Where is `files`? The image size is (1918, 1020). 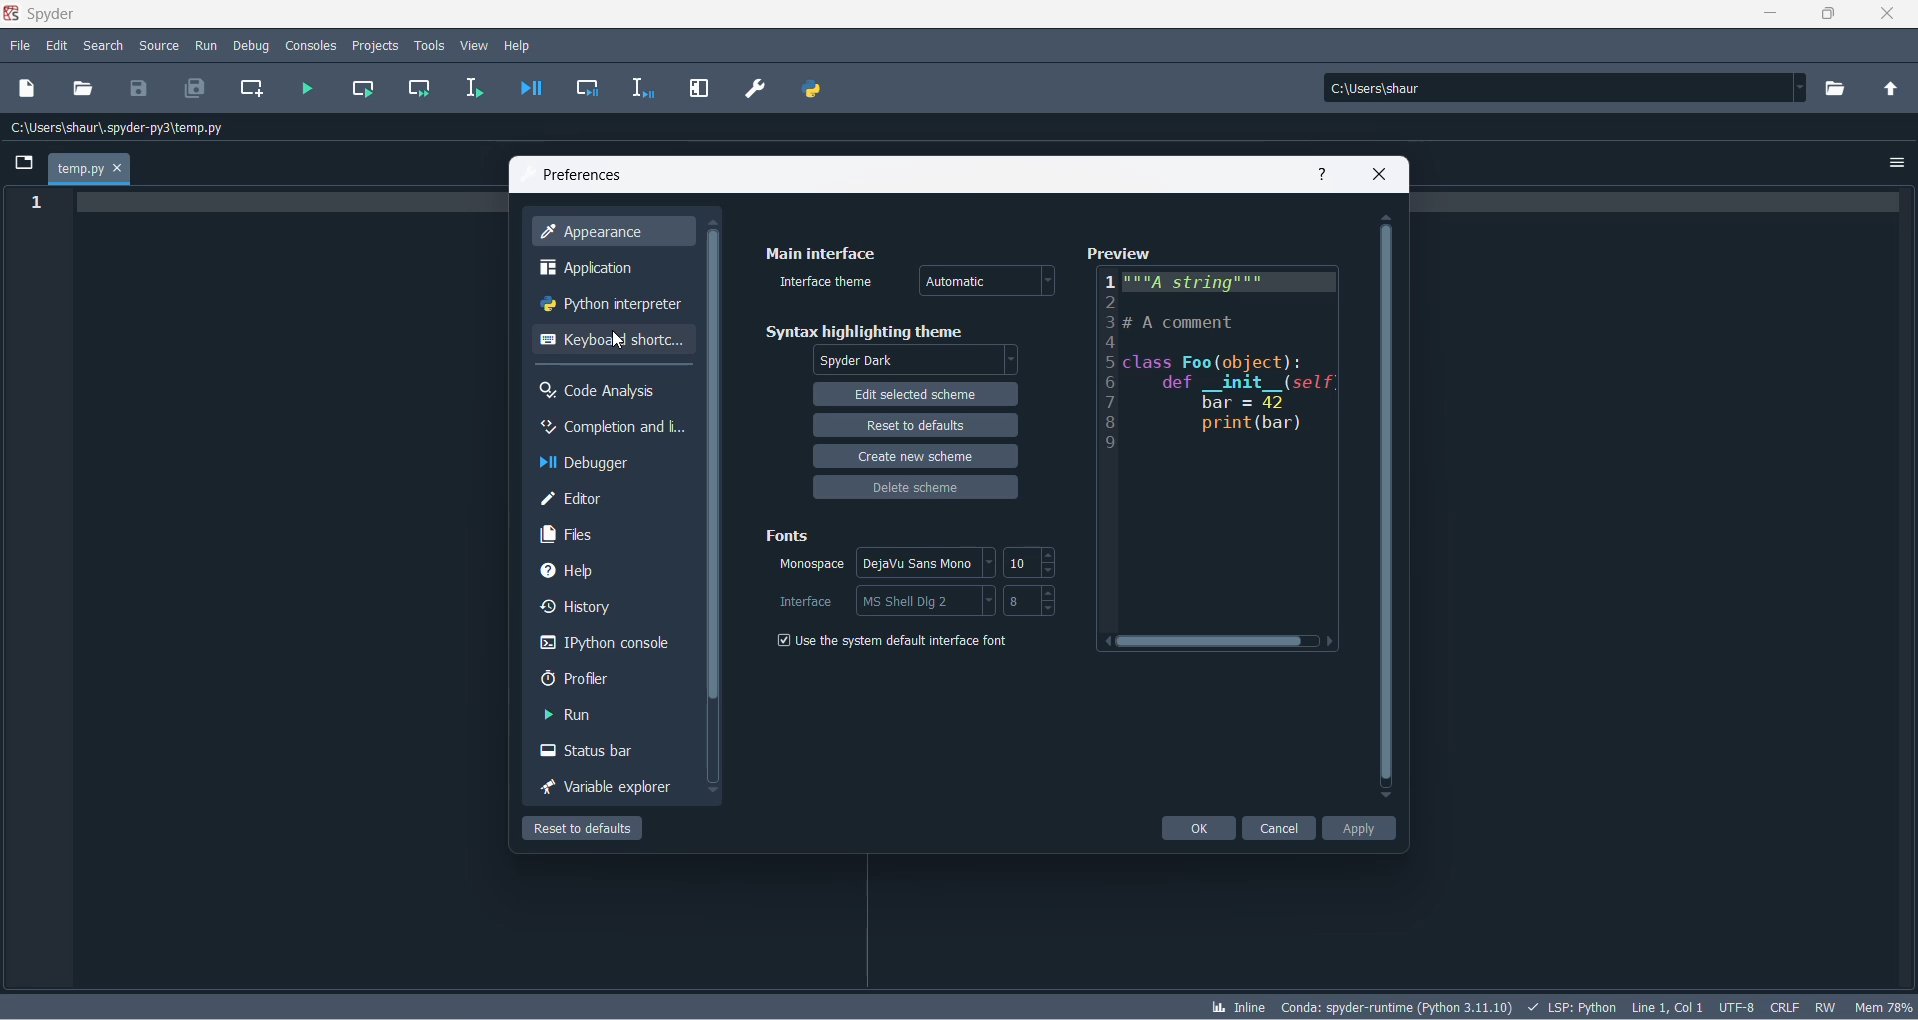
files is located at coordinates (614, 535).